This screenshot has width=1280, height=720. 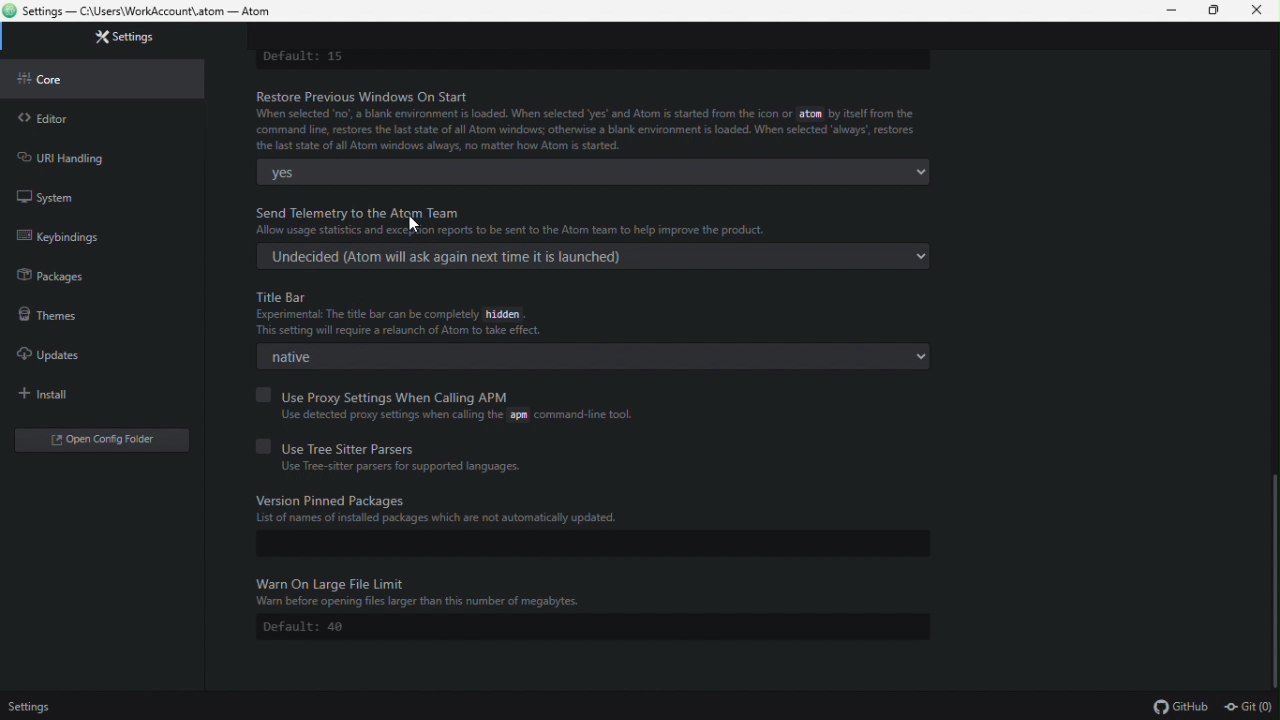 What do you see at coordinates (1179, 706) in the screenshot?
I see `github` at bounding box center [1179, 706].